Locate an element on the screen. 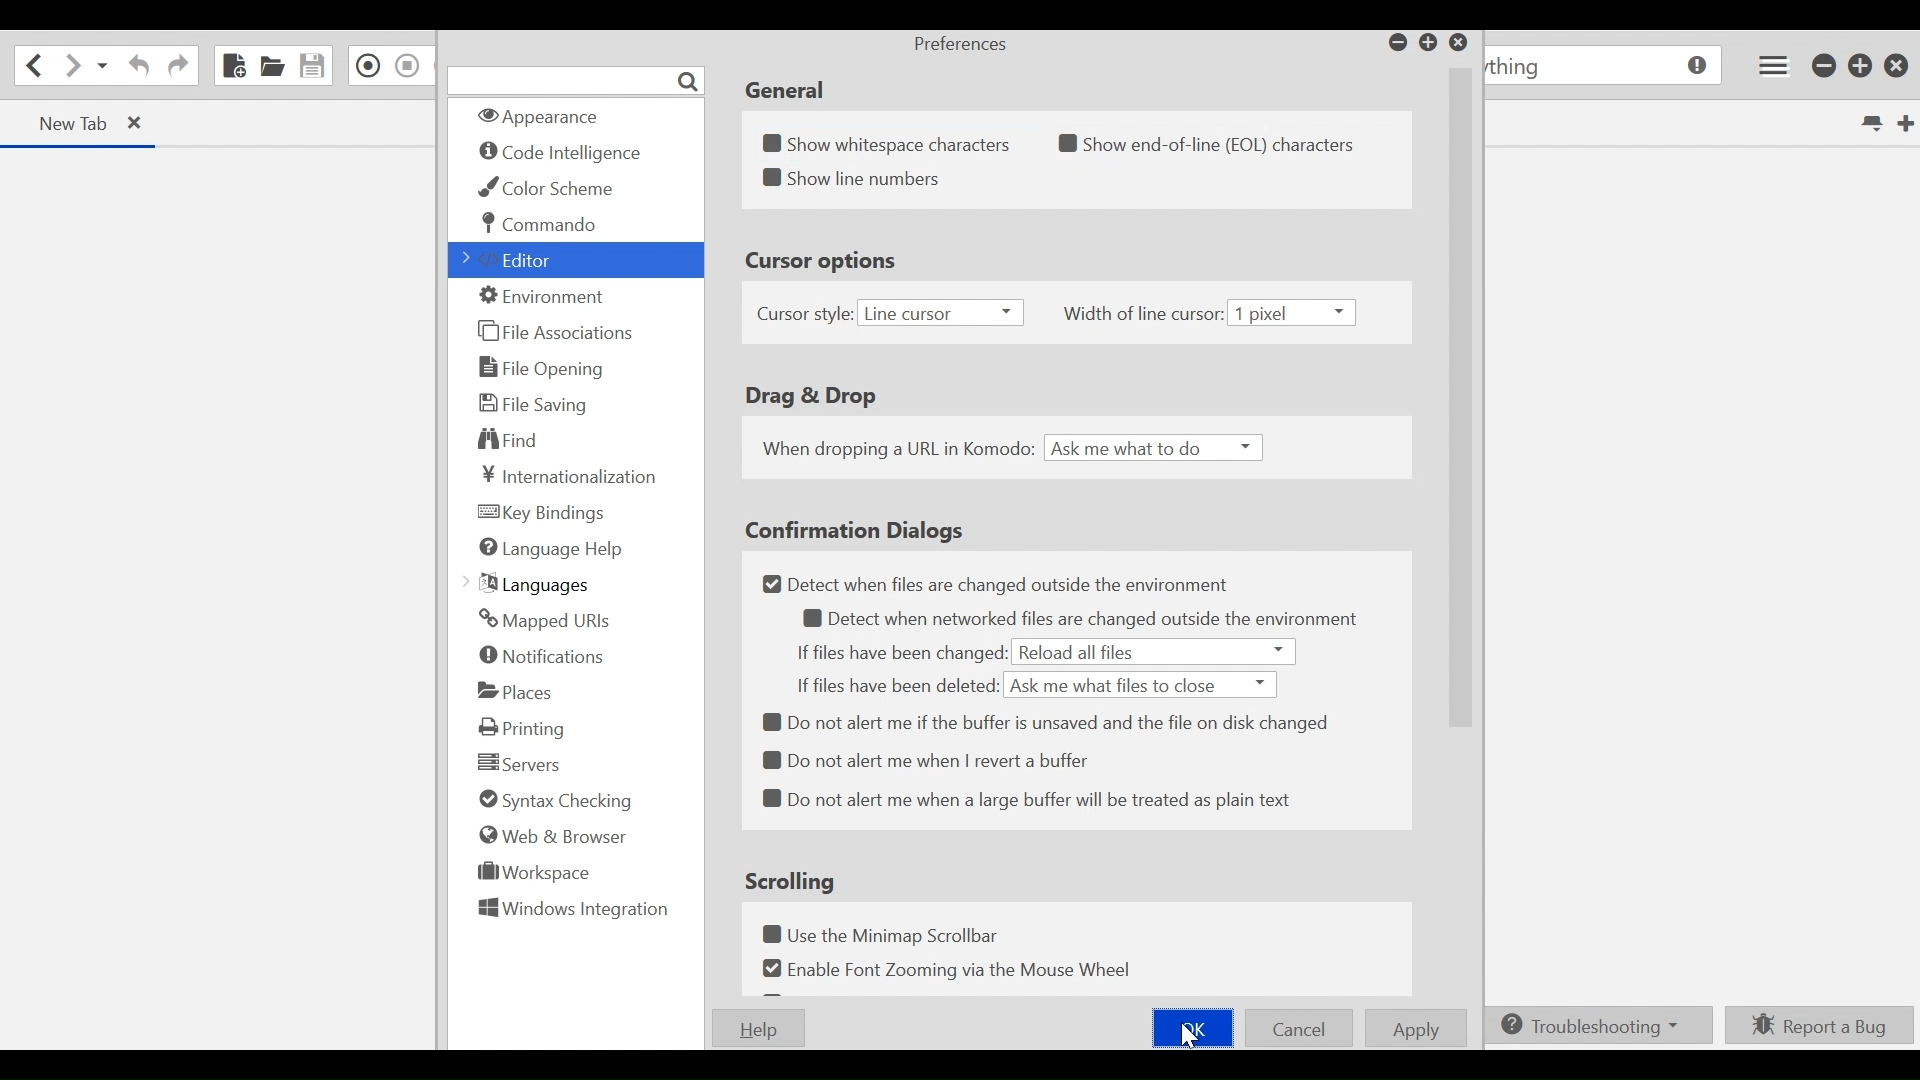 The width and height of the screenshot is (1920, 1080). Search is located at coordinates (577, 81).